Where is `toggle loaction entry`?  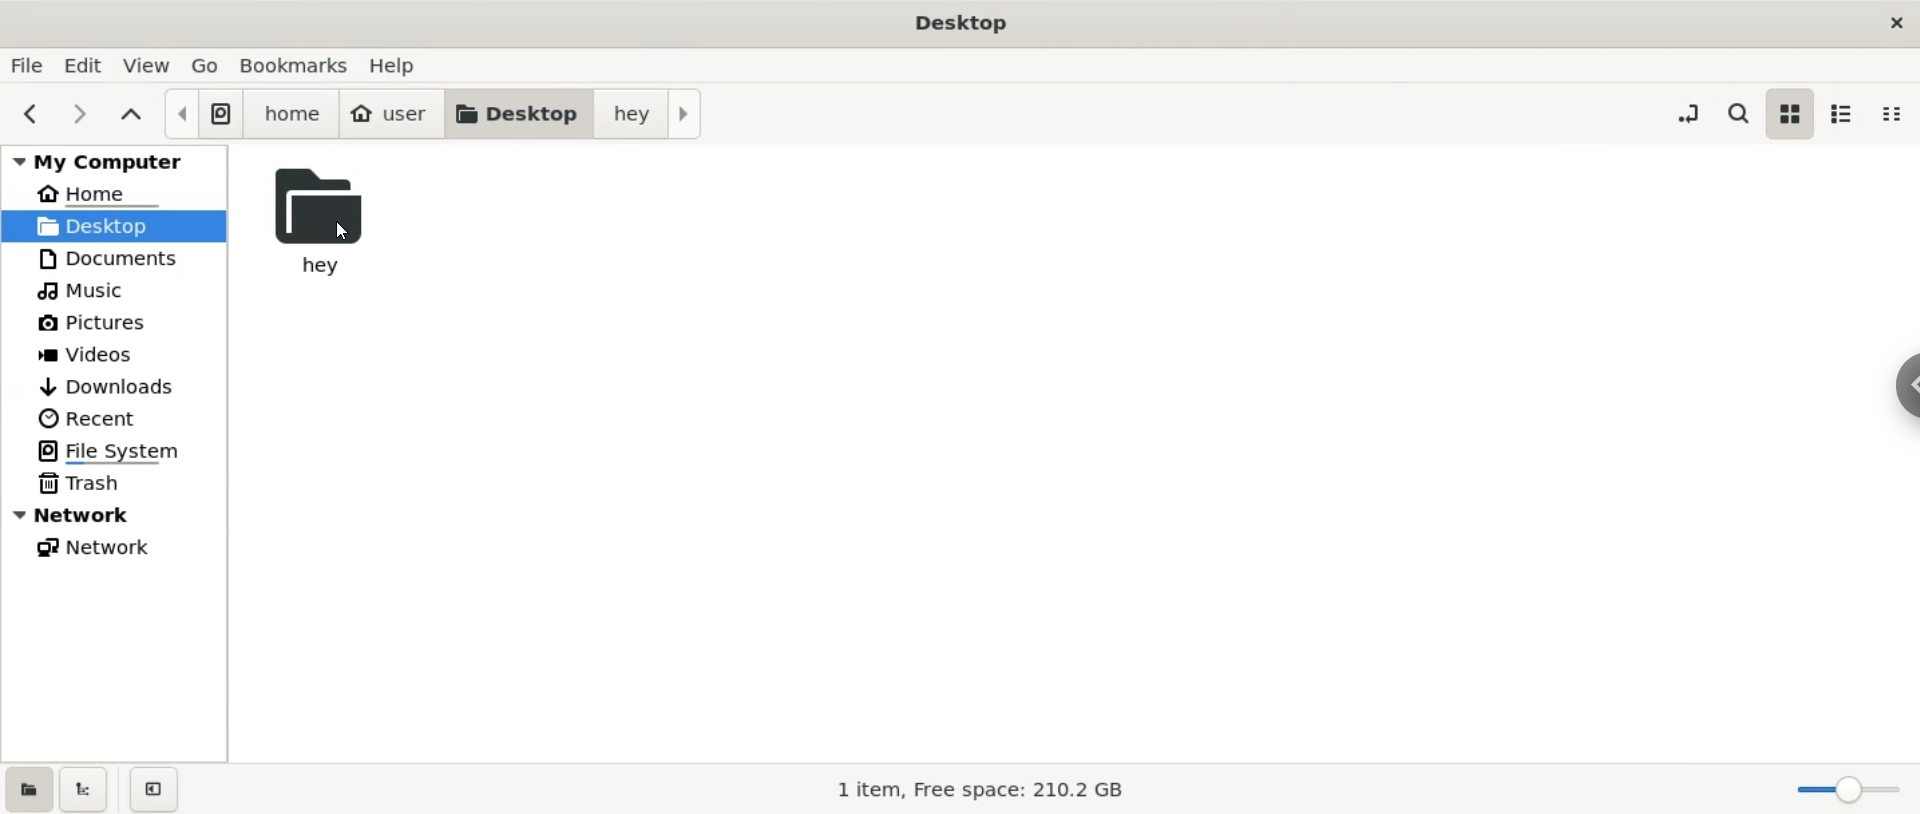 toggle loaction entry is located at coordinates (1692, 111).